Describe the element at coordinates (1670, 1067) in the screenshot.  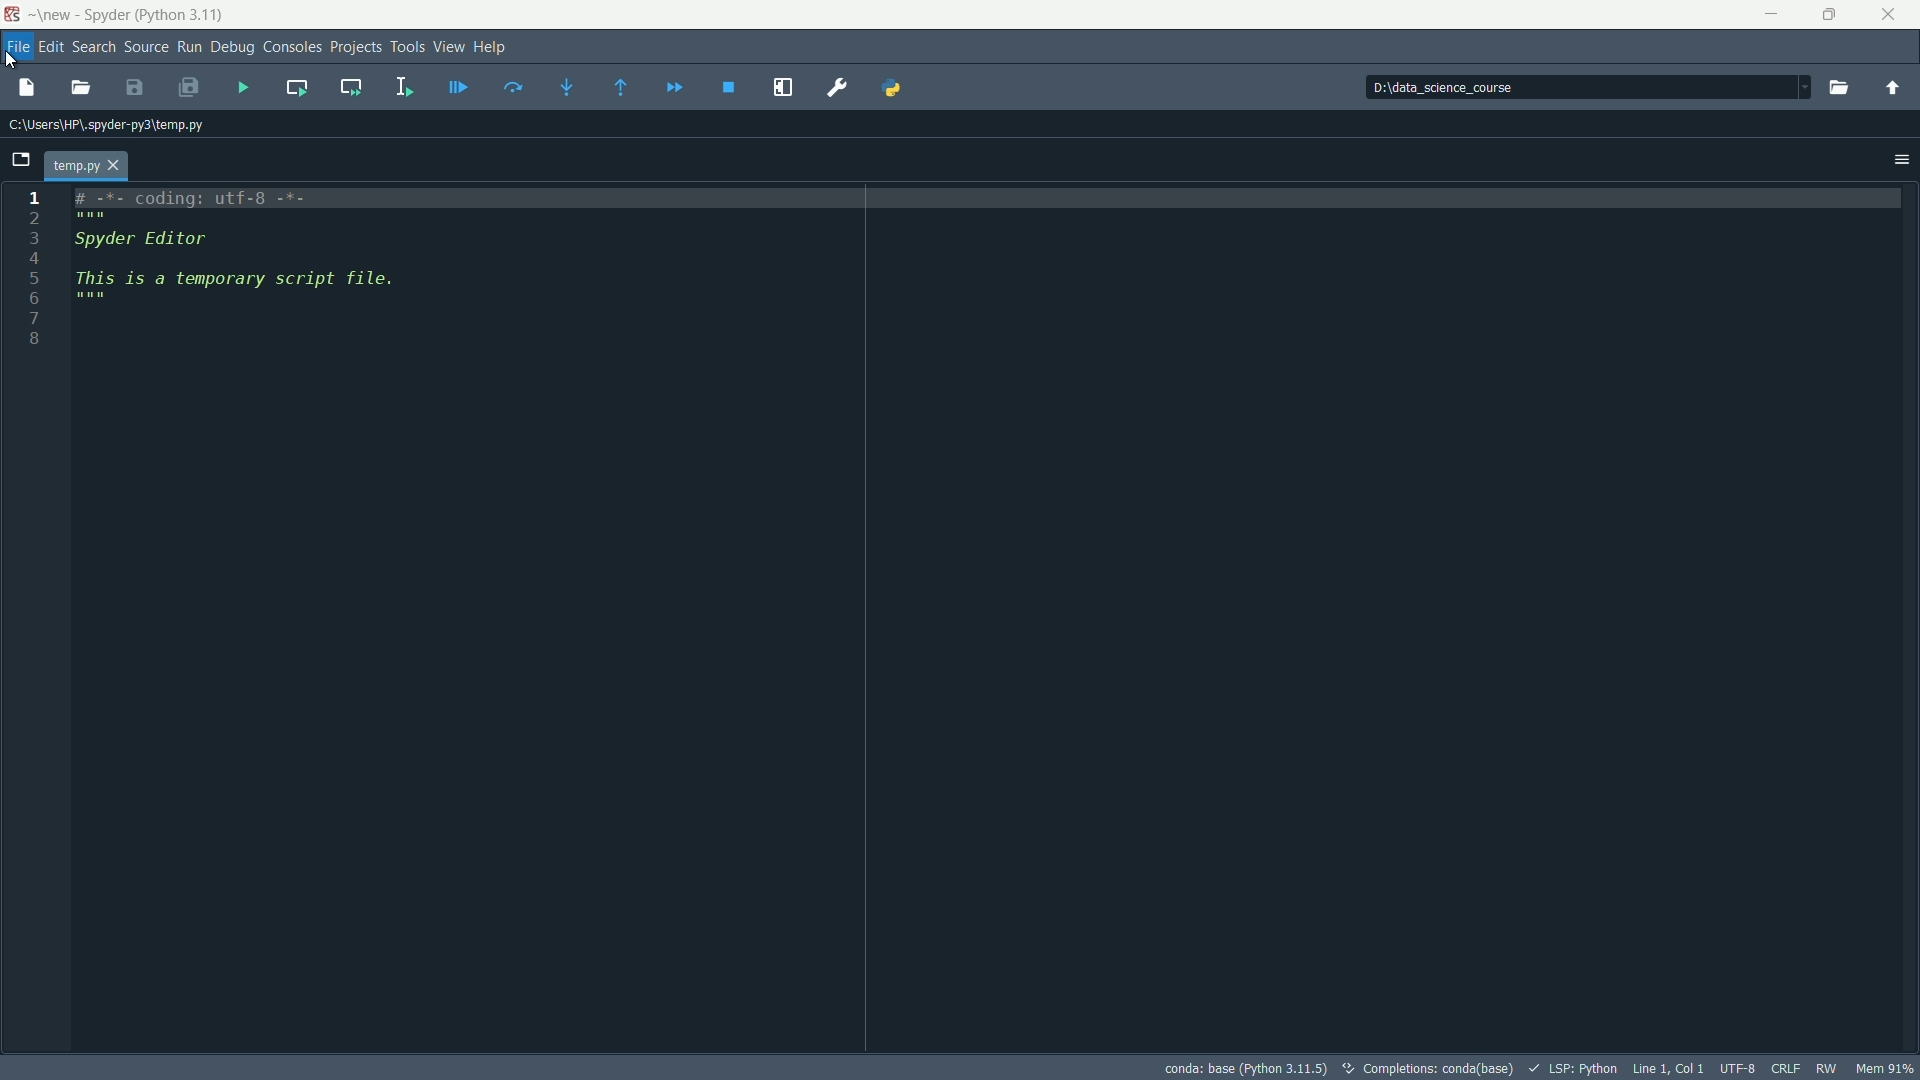
I see `cursor position` at that location.